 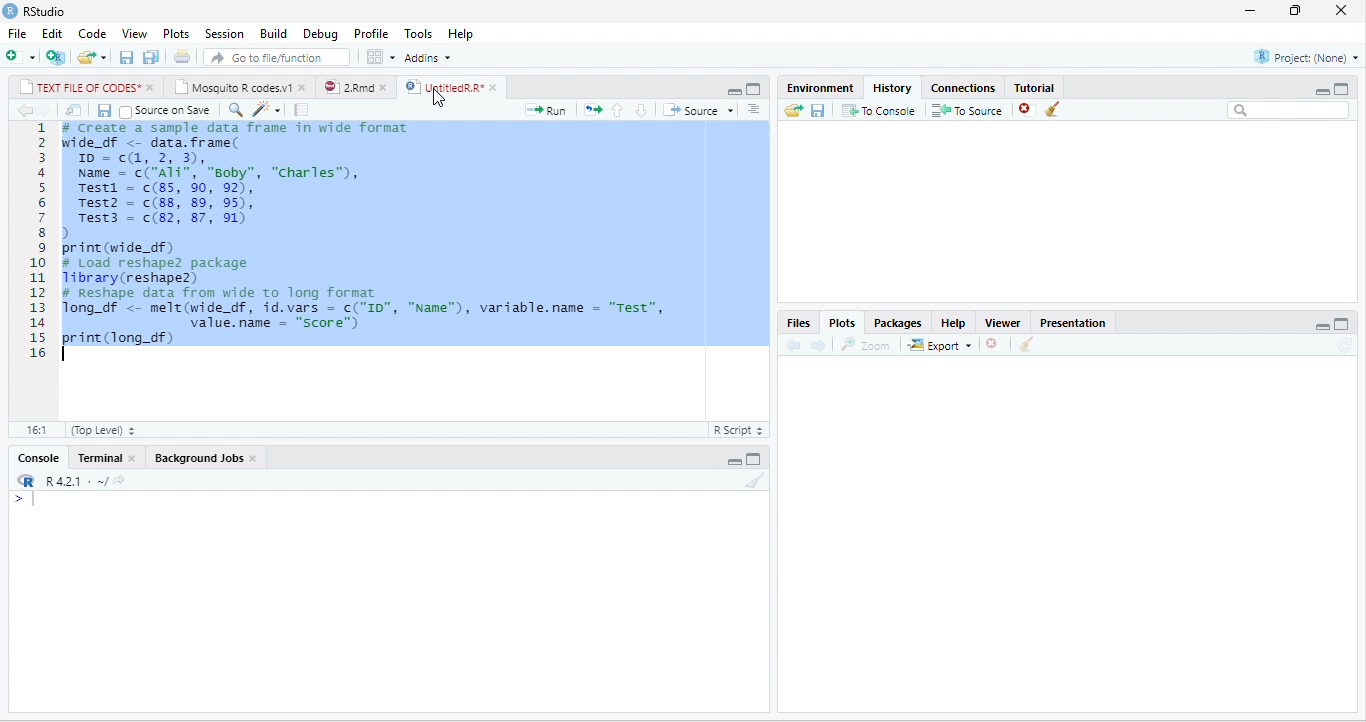 What do you see at coordinates (443, 87) in the screenshot?
I see `UntitledR.R` at bounding box center [443, 87].